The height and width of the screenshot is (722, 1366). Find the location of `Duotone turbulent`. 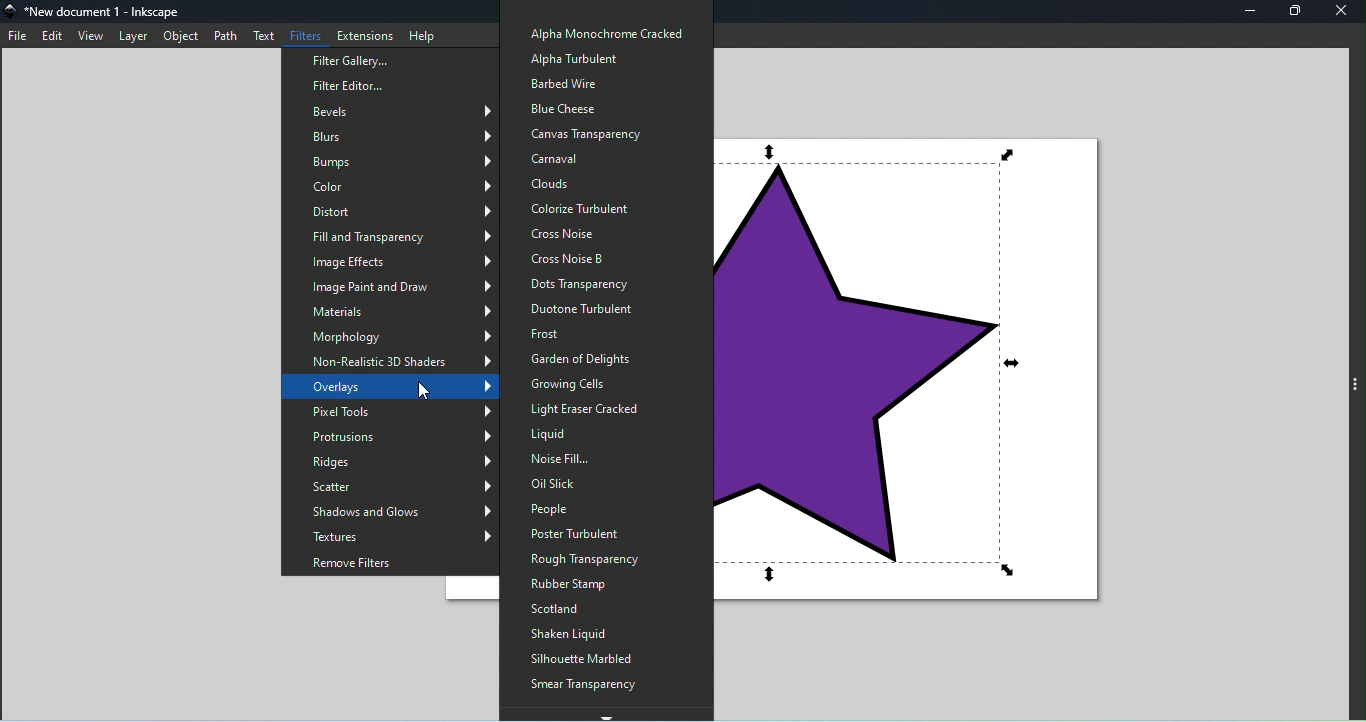

Duotone turbulent is located at coordinates (600, 309).